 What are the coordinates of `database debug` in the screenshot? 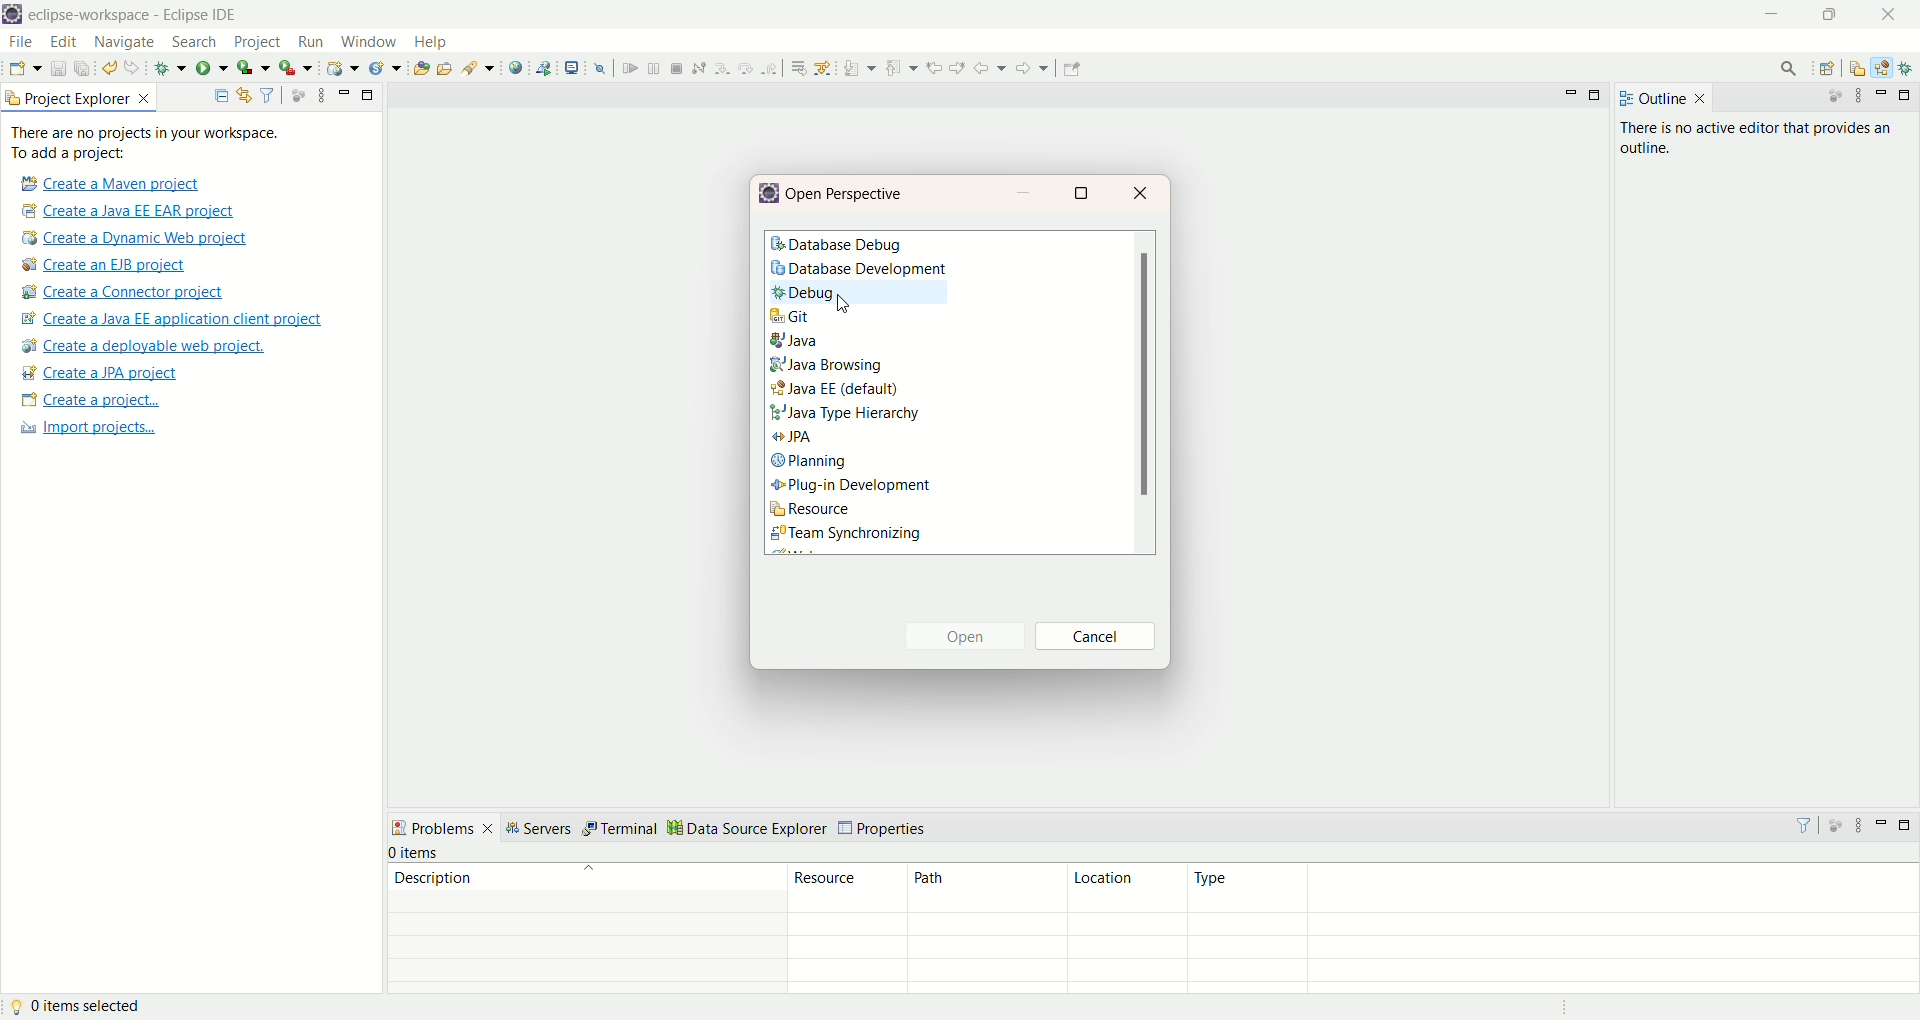 It's located at (839, 246).